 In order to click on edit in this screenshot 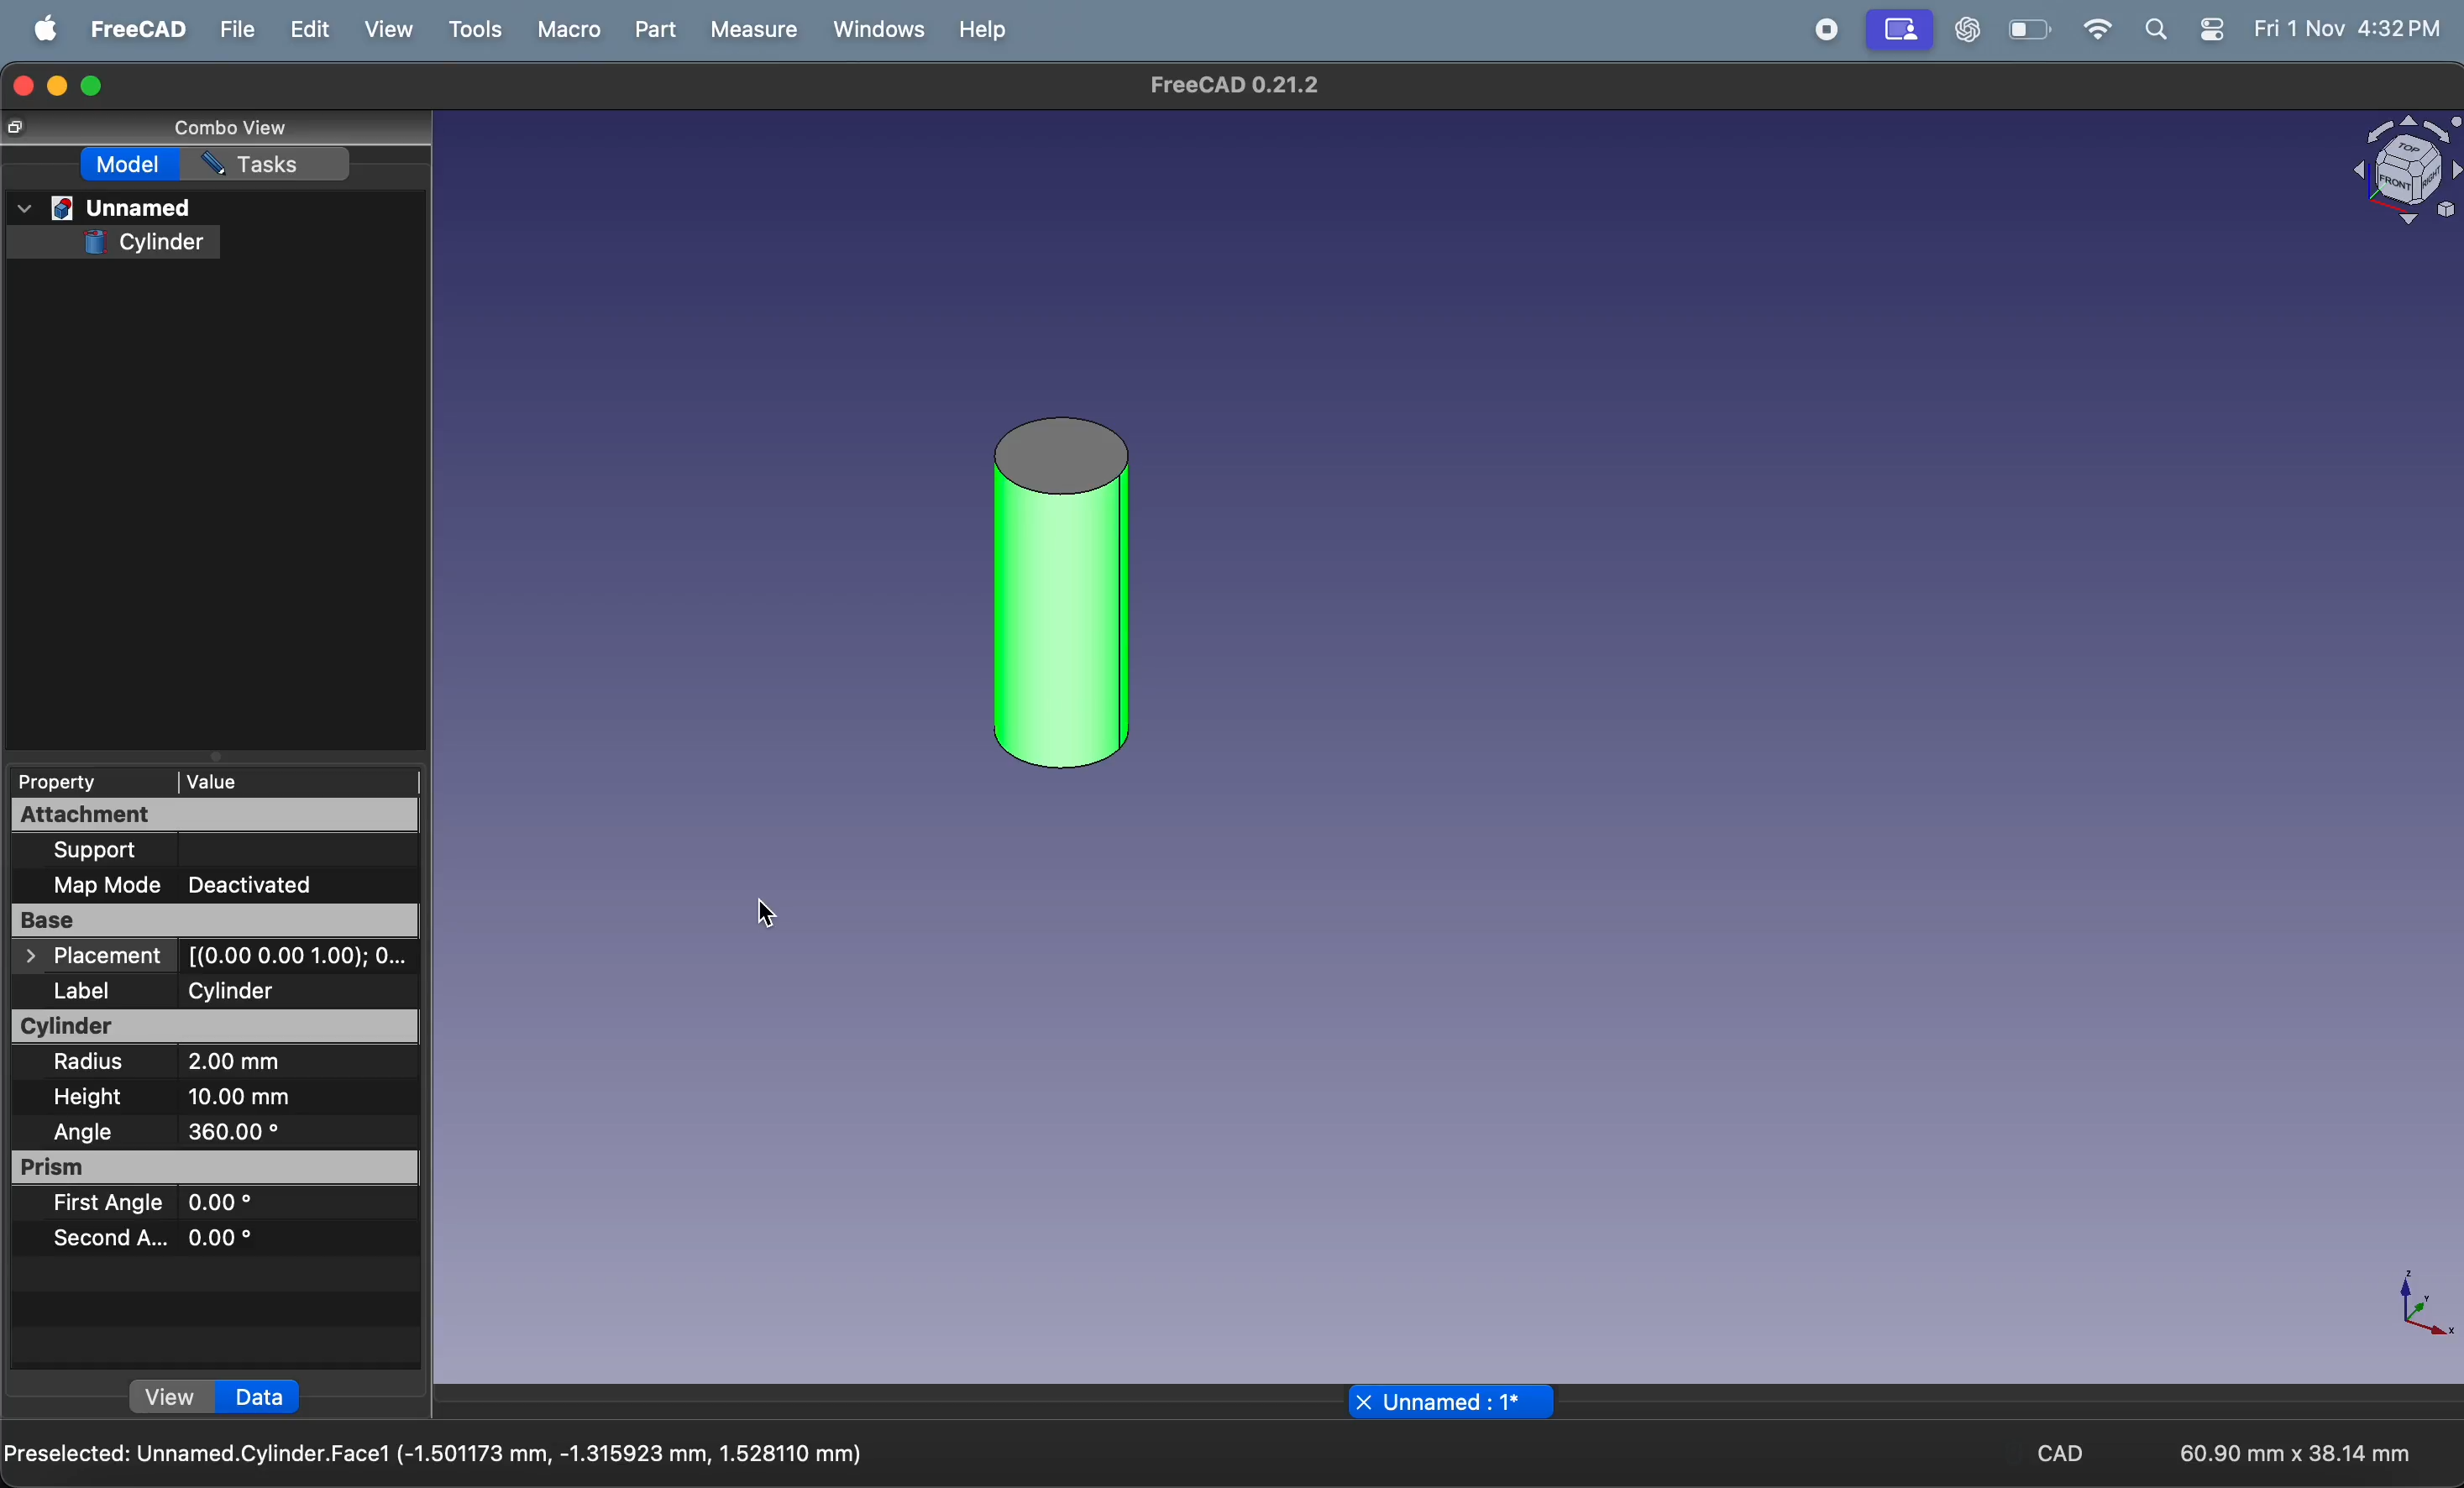, I will do `click(309, 29)`.